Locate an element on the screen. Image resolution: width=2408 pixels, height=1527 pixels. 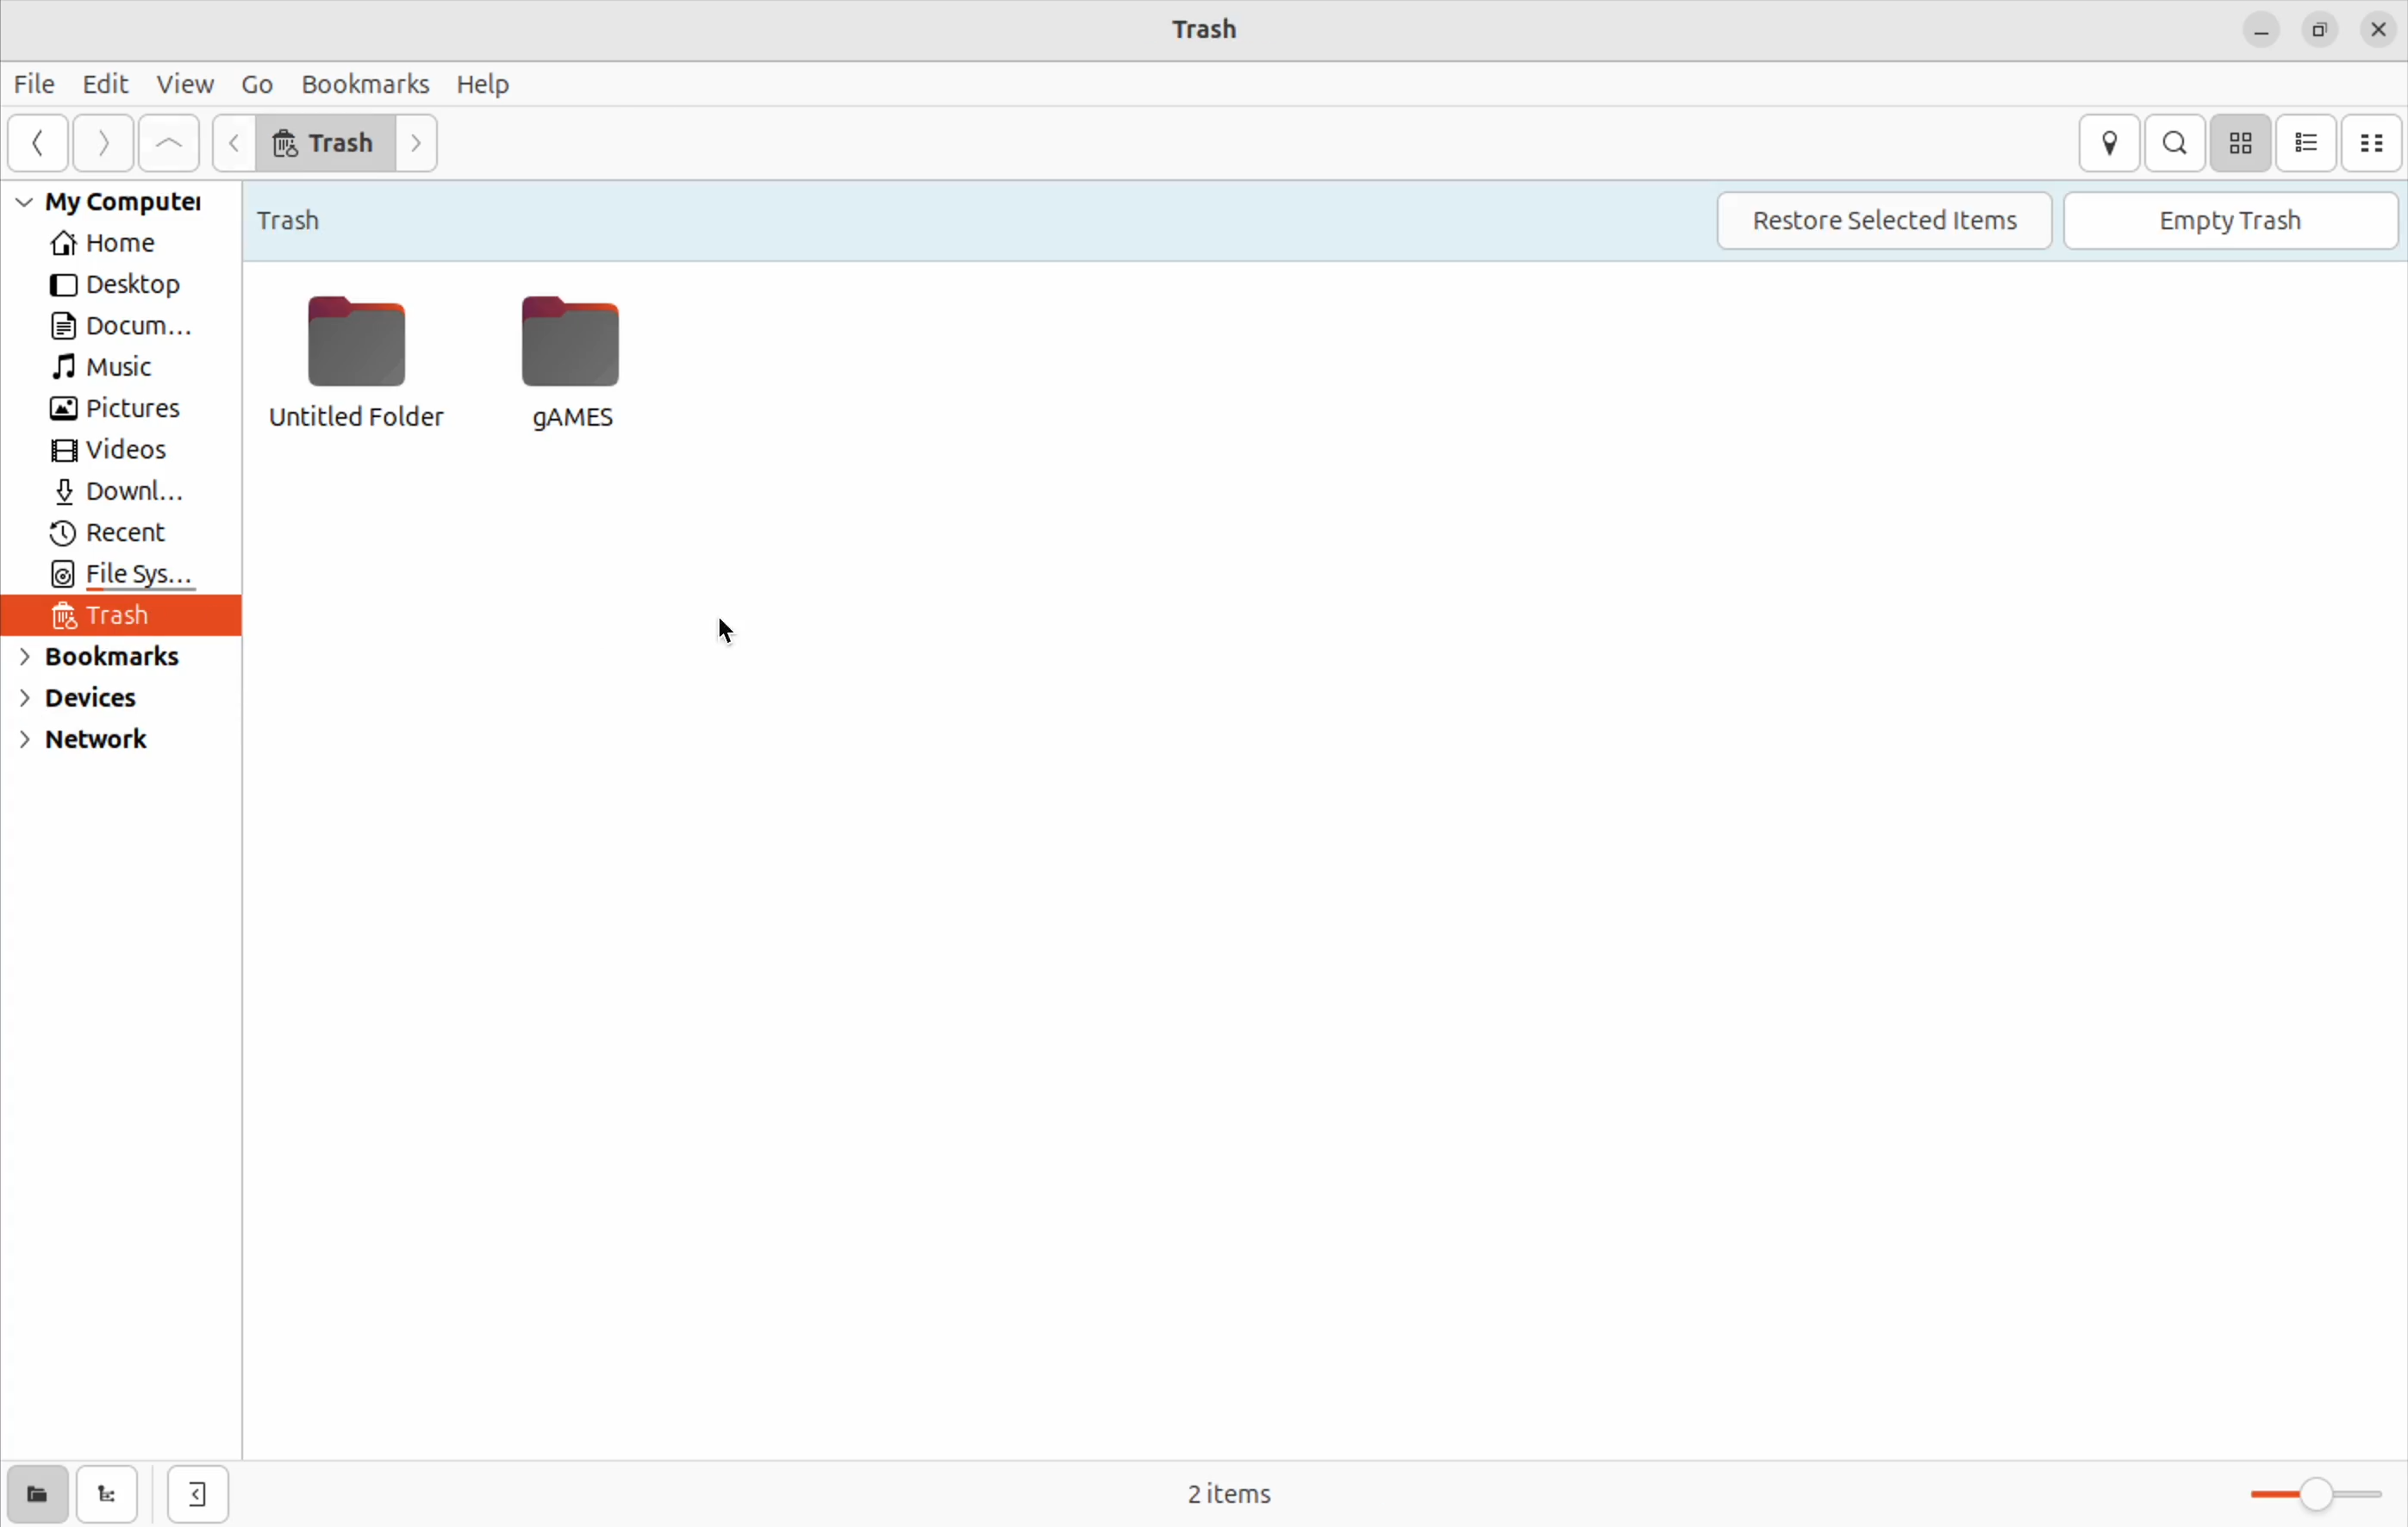
trash is located at coordinates (326, 142).